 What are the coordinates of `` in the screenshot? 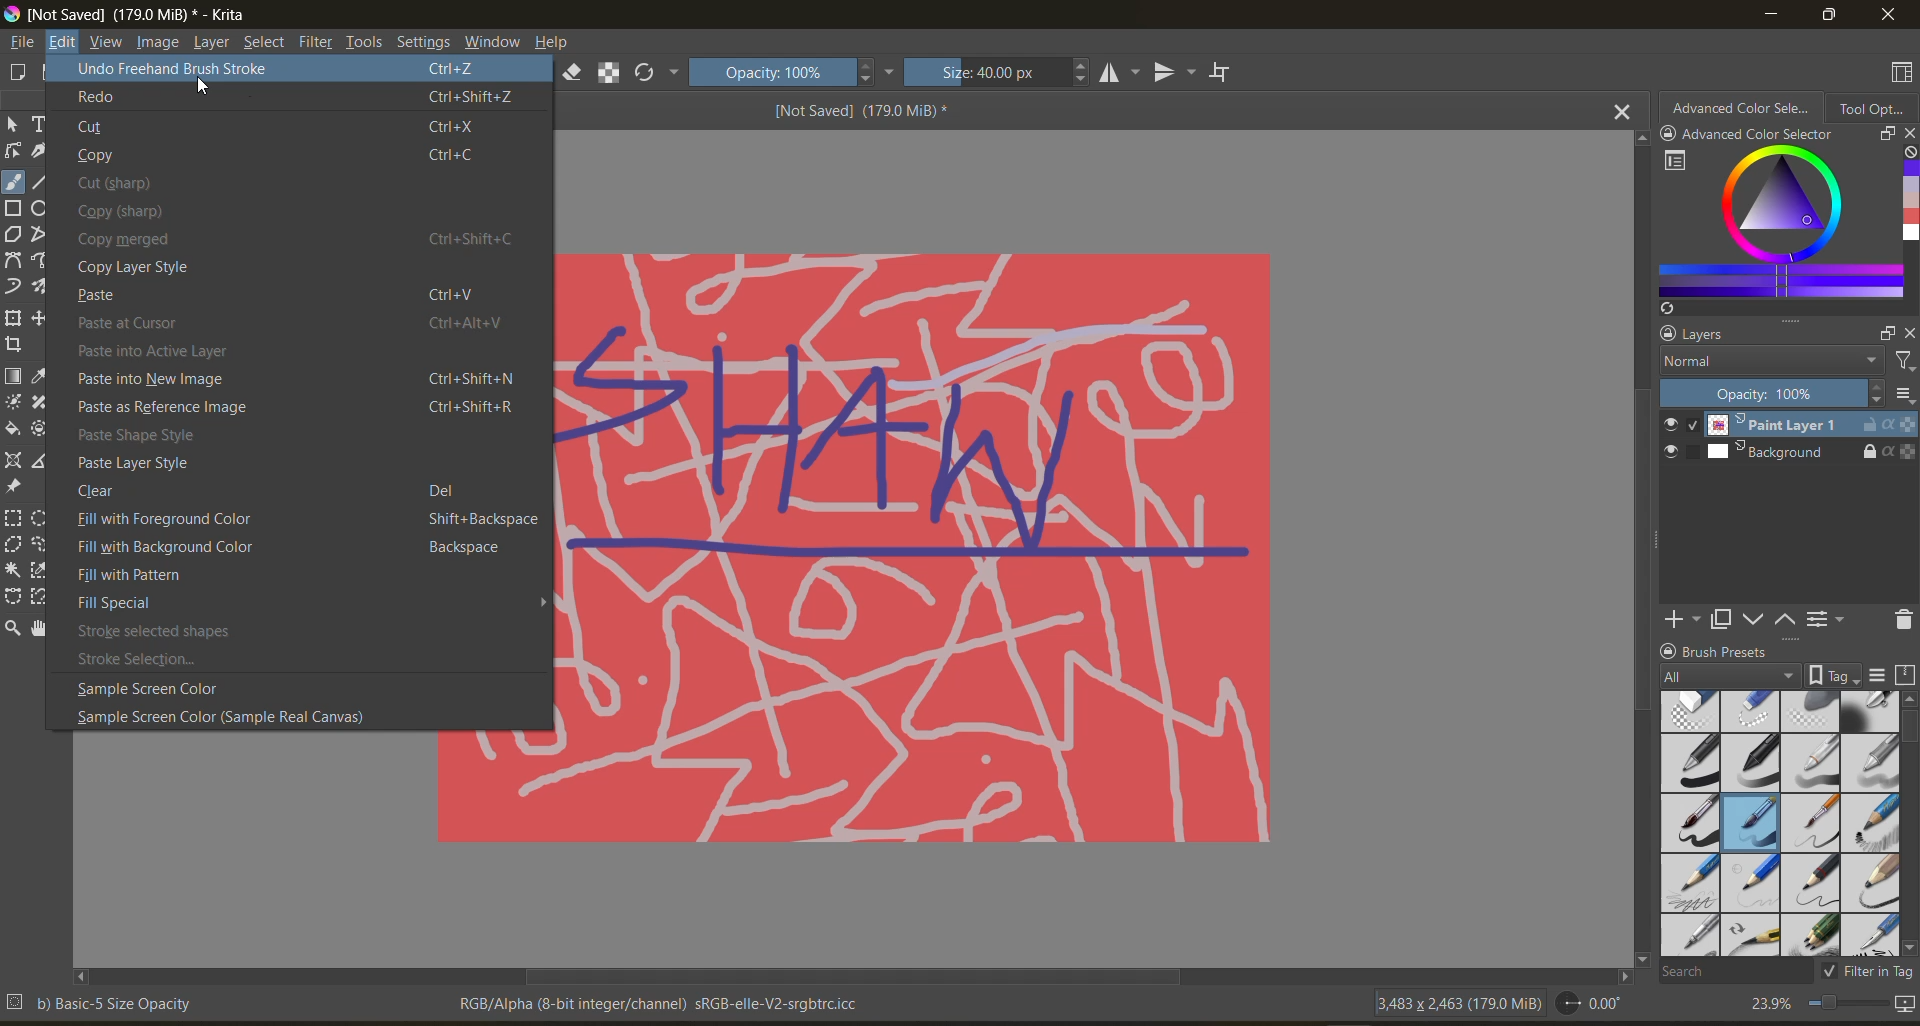 It's located at (203, 86).